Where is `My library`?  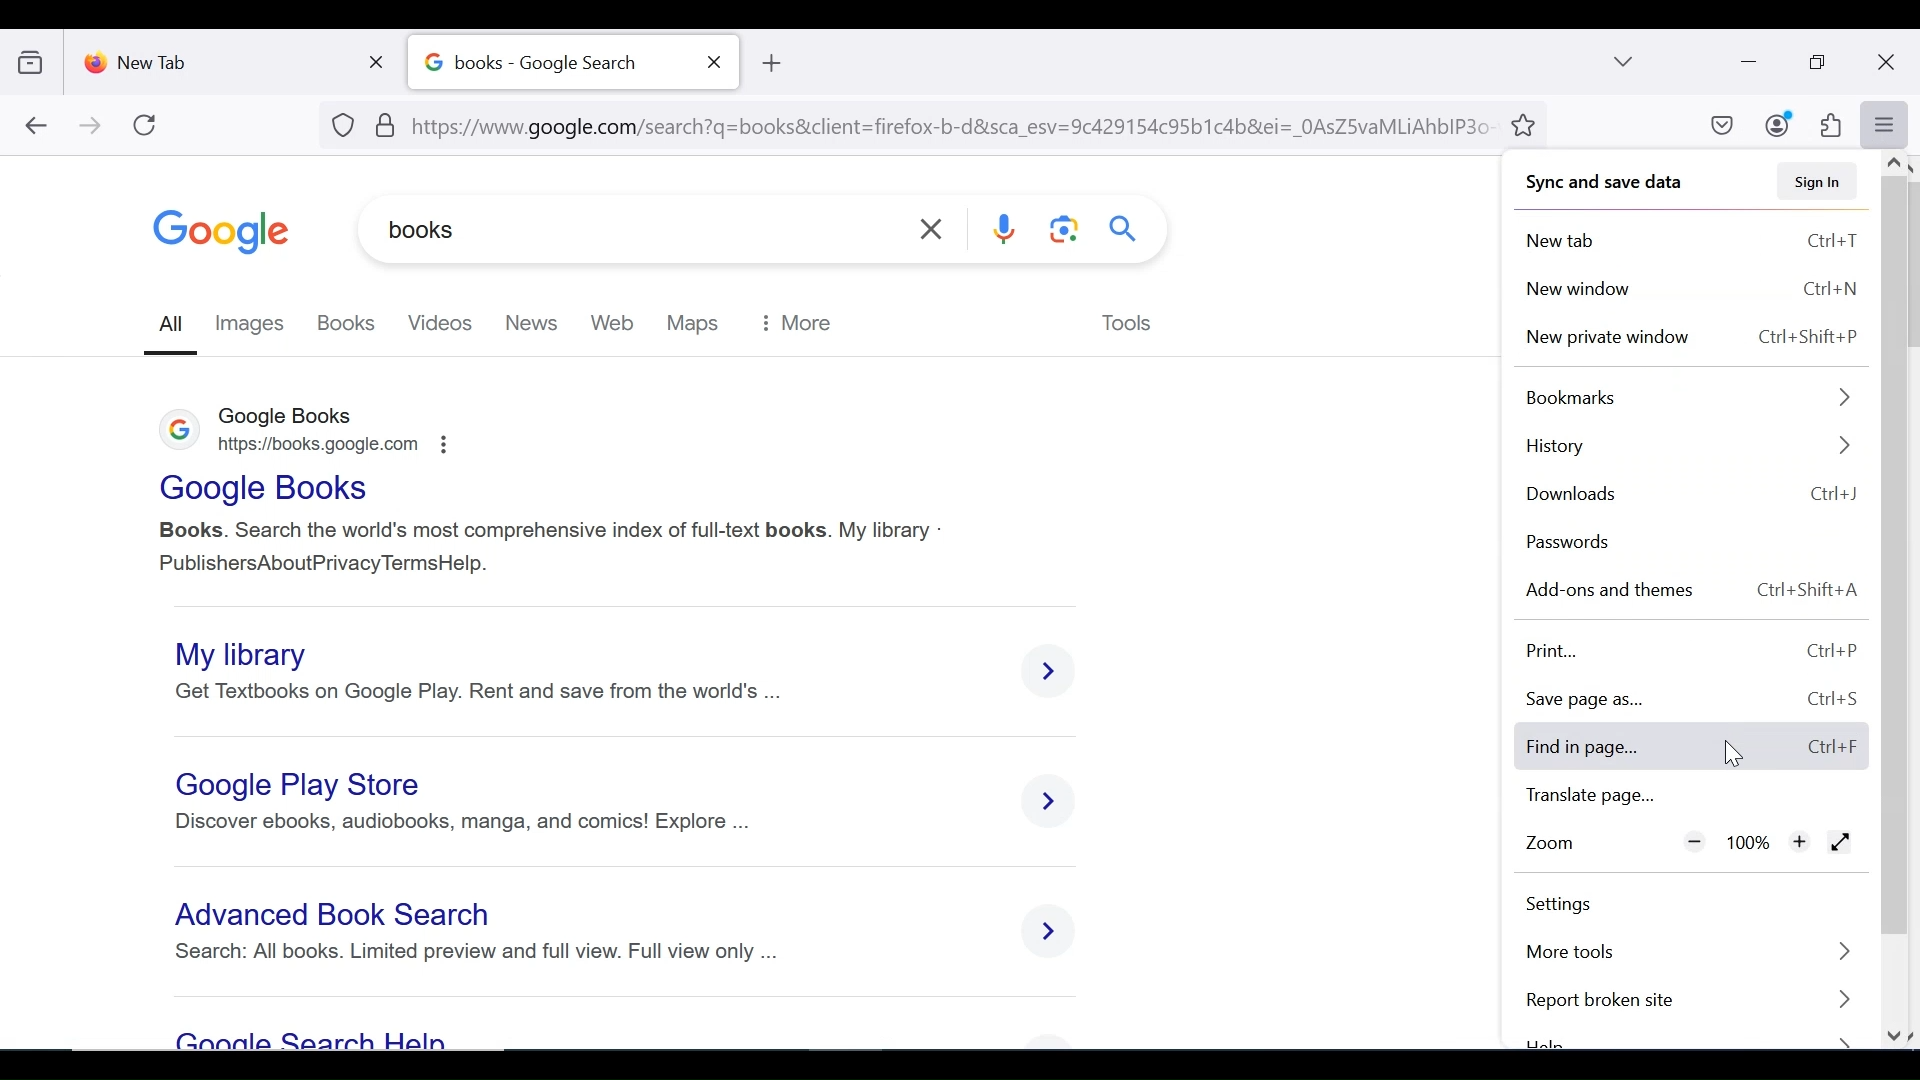 My library is located at coordinates (238, 654).